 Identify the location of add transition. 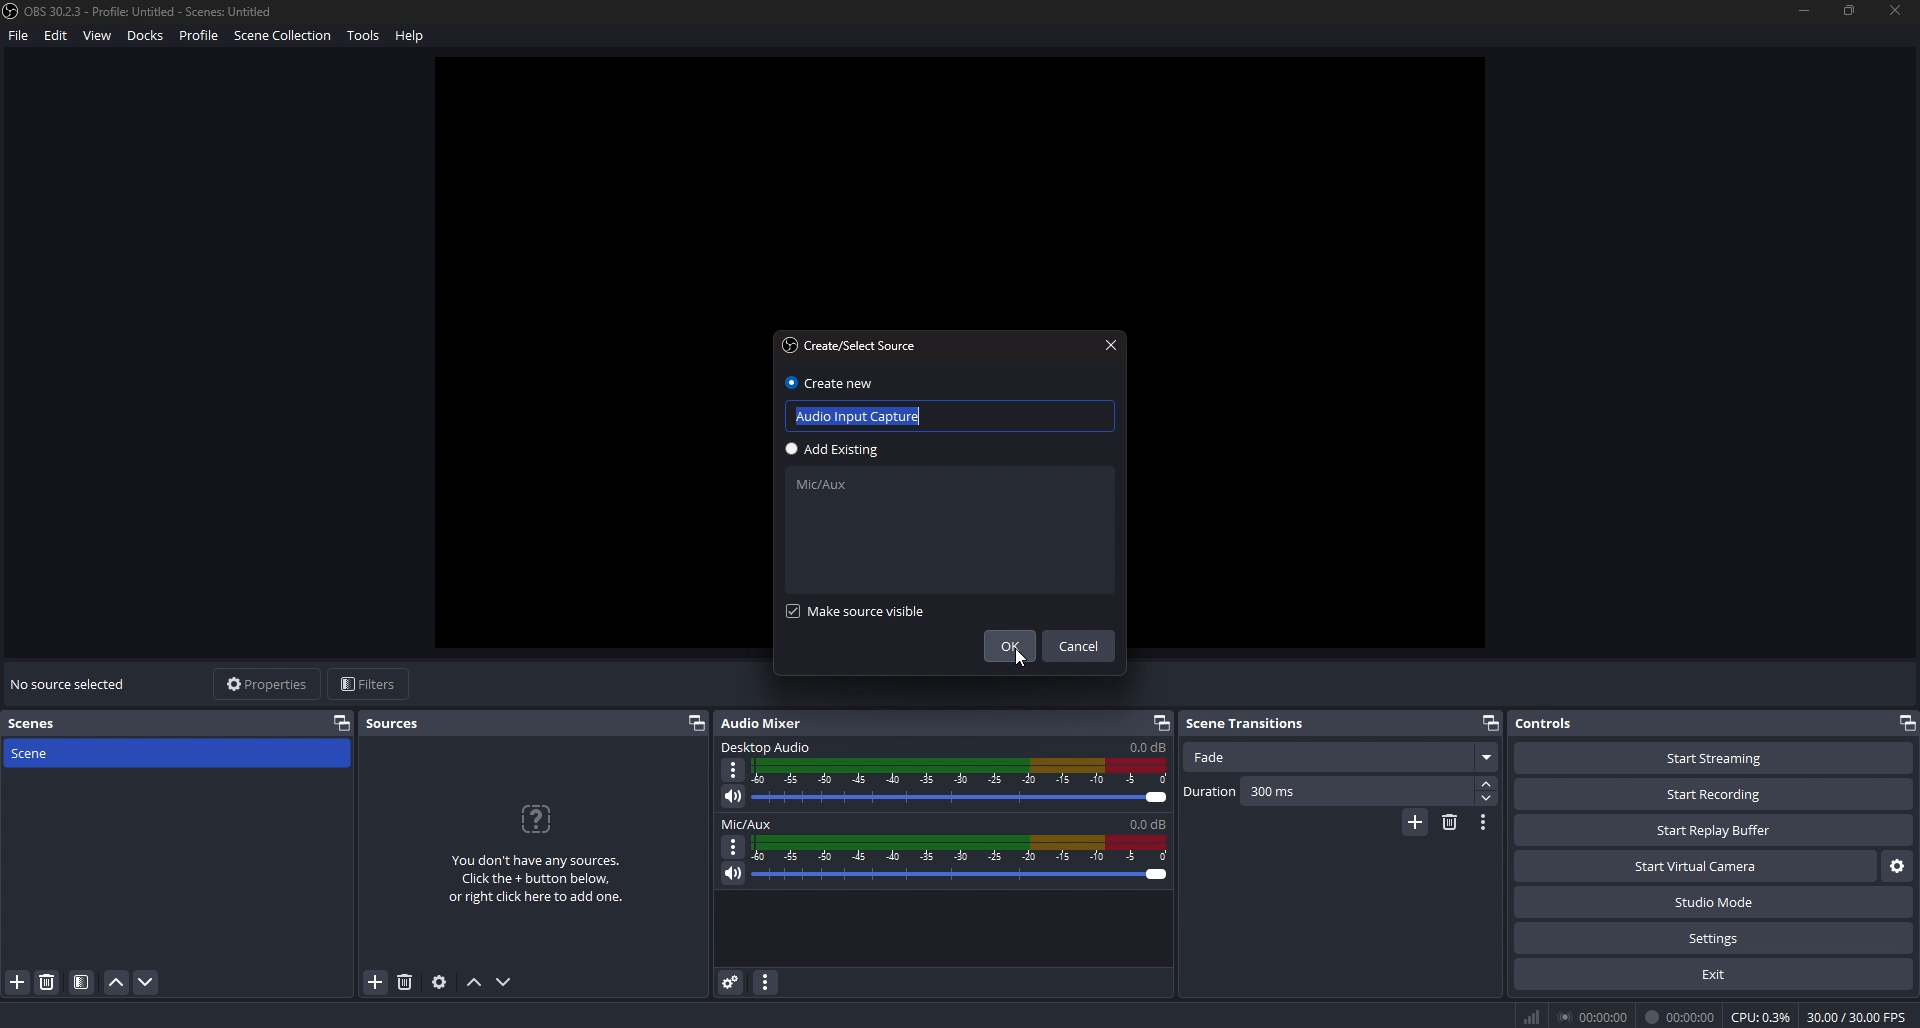
(1415, 825).